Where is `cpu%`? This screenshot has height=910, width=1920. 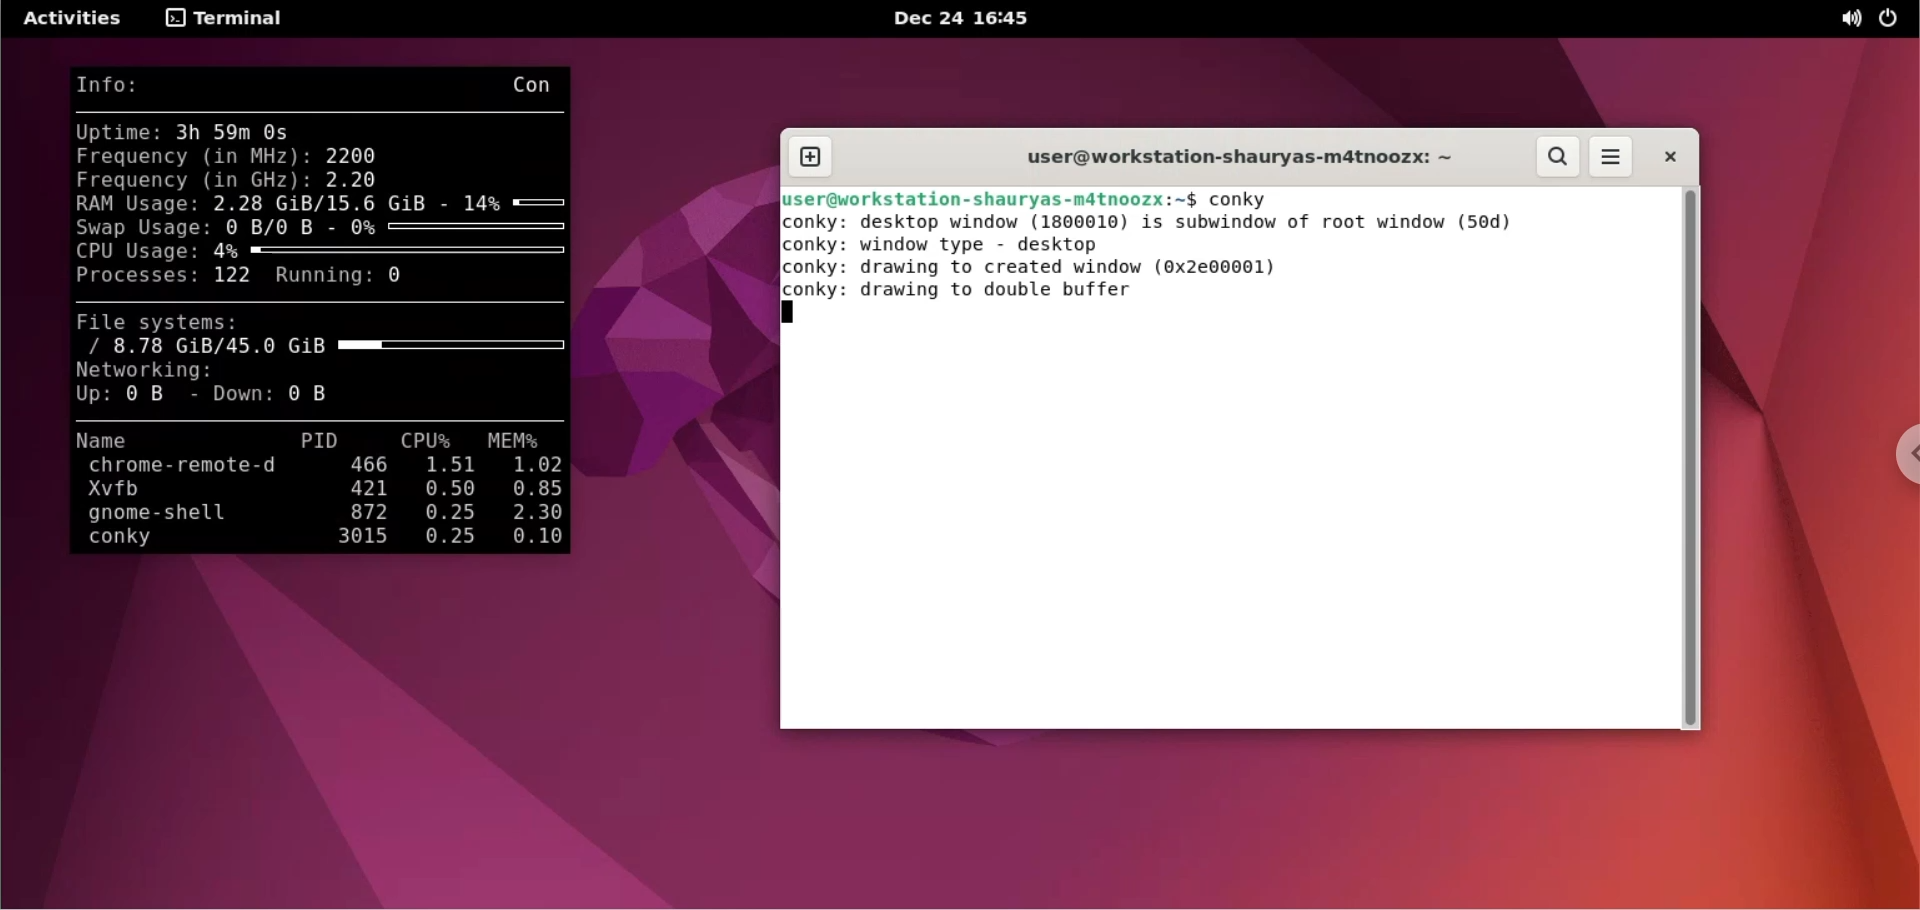
cpu% is located at coordinates (429, 439).